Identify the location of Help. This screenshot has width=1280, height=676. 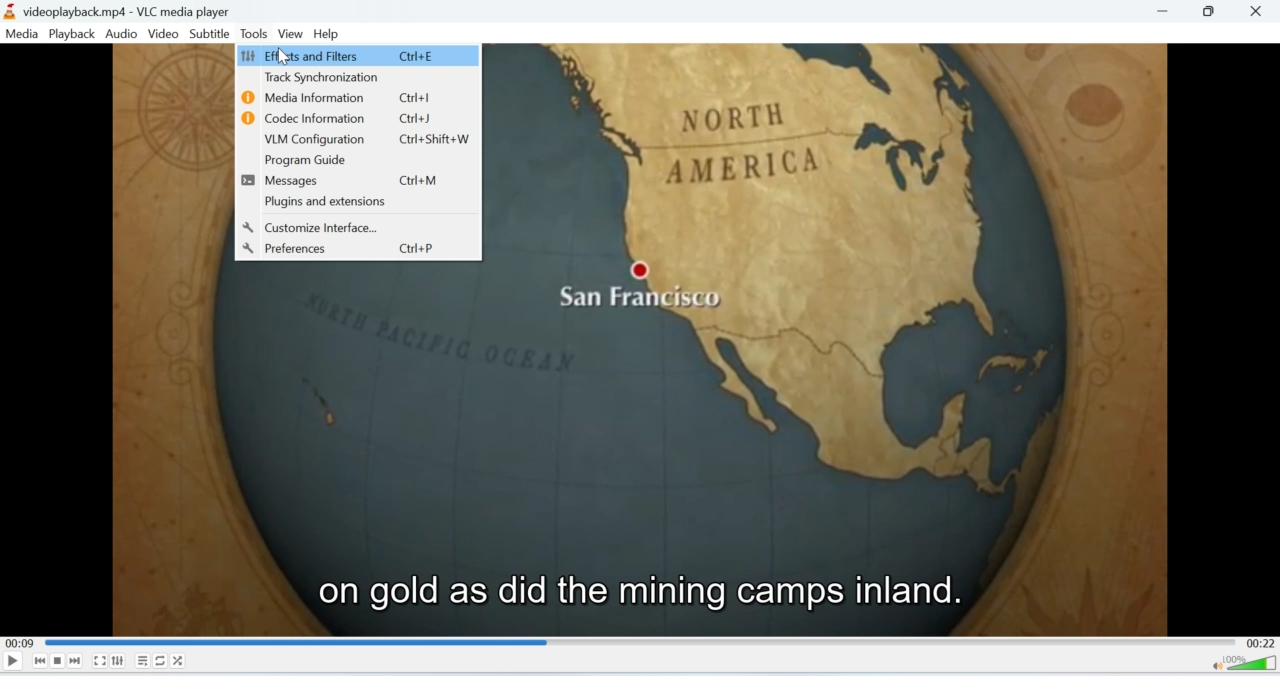
(330, 34).